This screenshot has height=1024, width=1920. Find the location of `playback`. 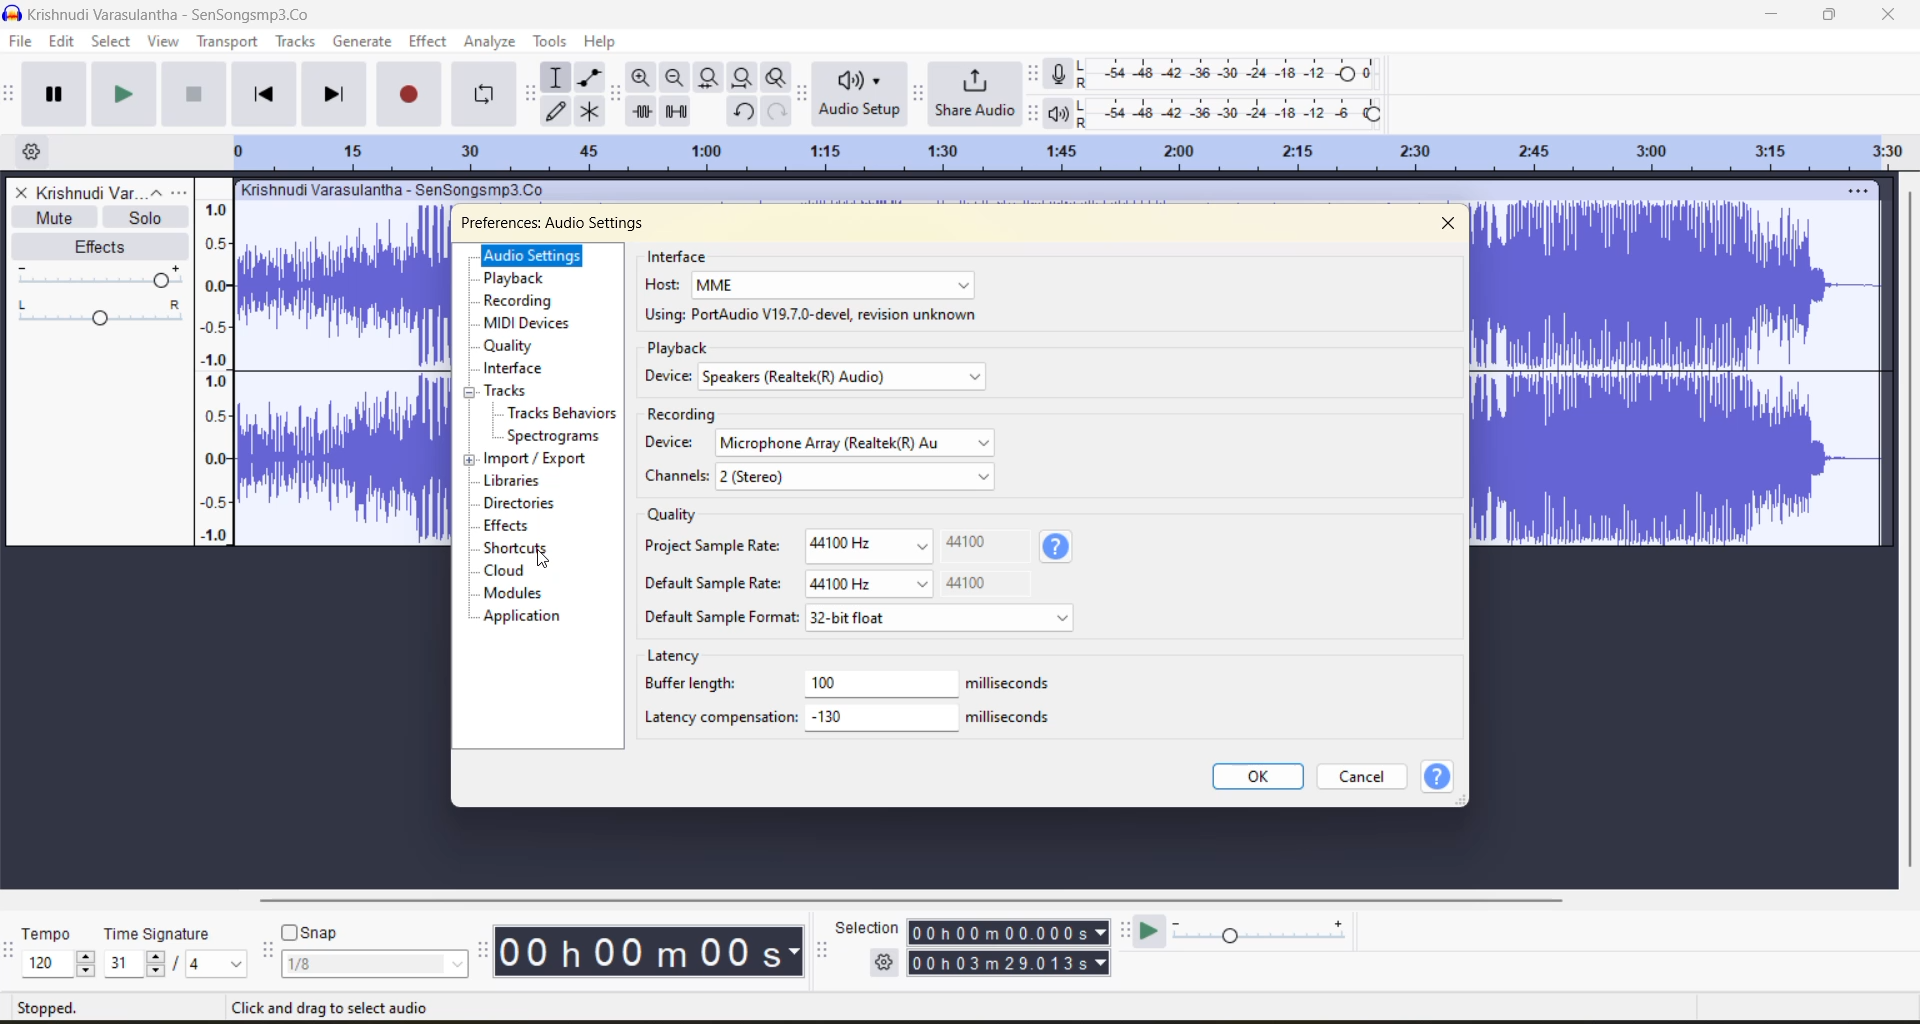

playback is located at coordinates (677, 347).